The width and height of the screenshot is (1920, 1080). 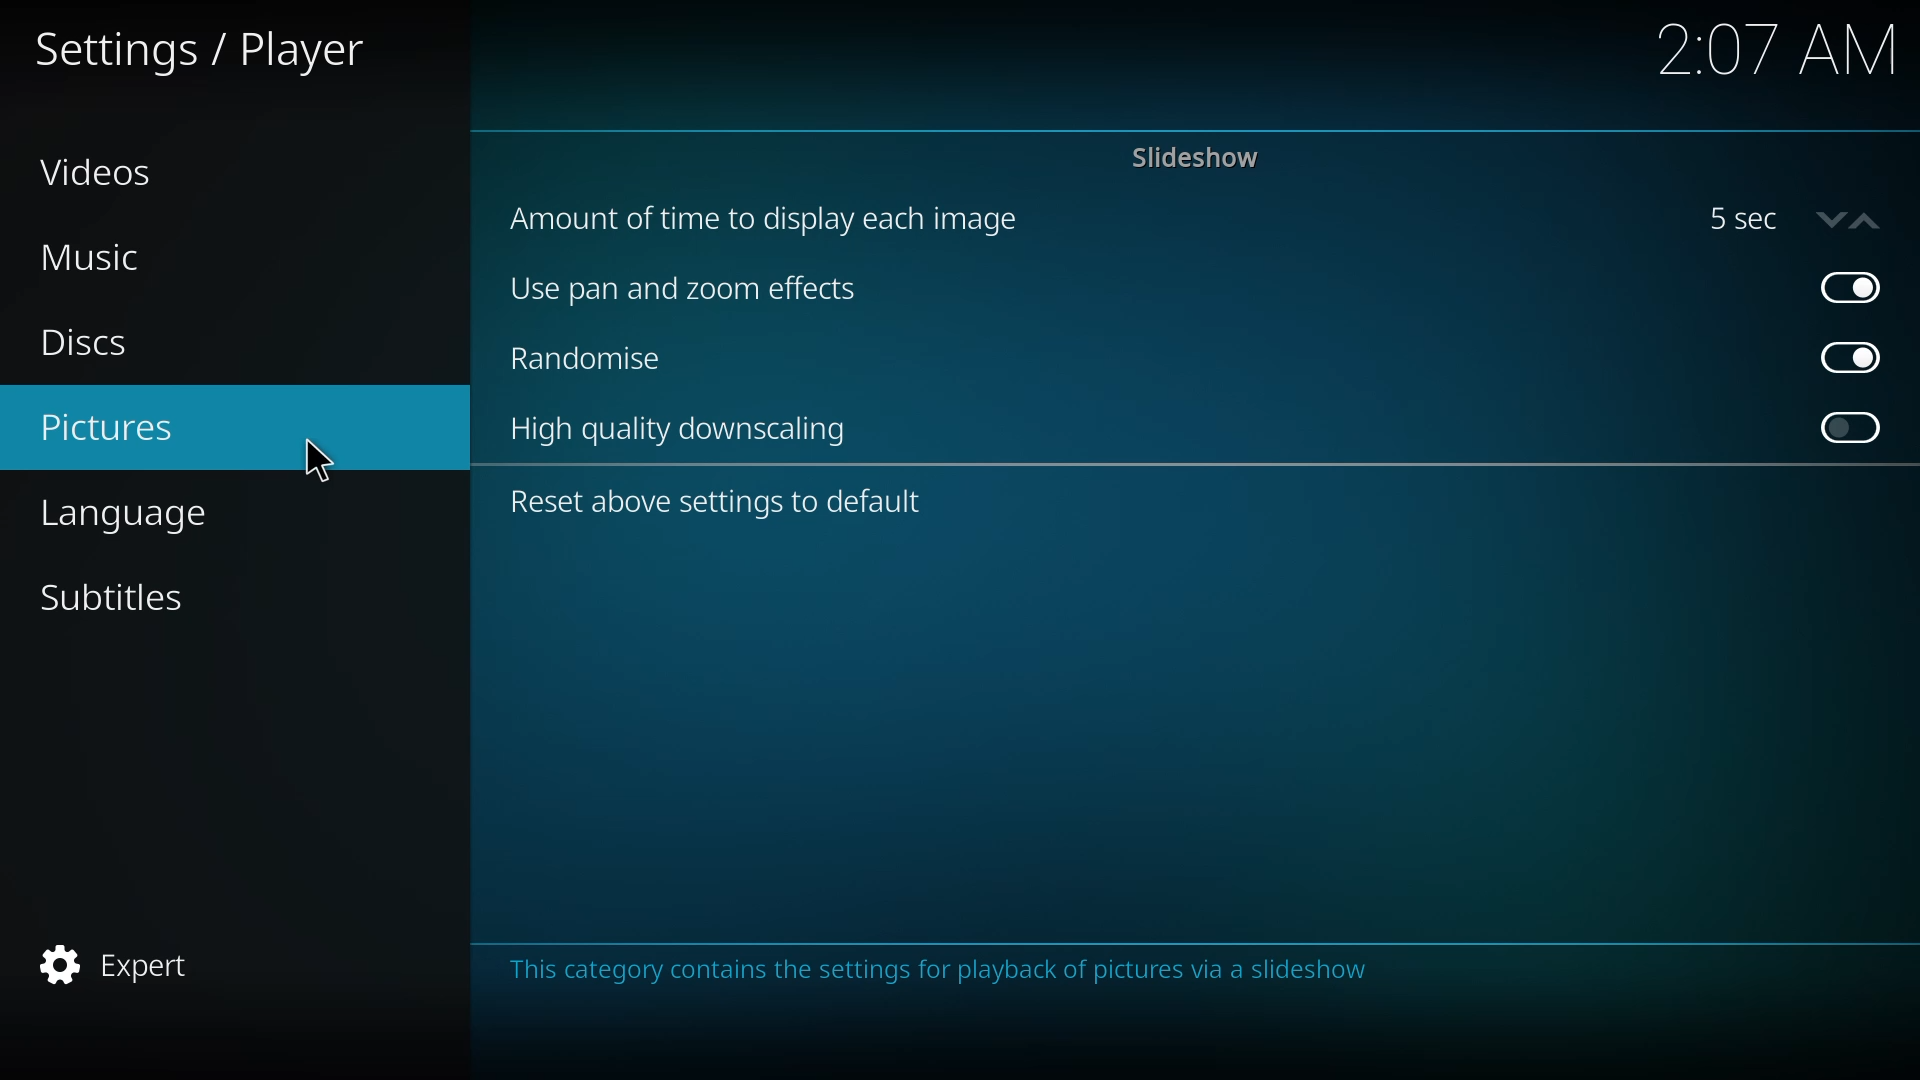 What do you see at coordinates (321, 461) in the screenshot?
I see `cursor` at bounding box center [321, 461].